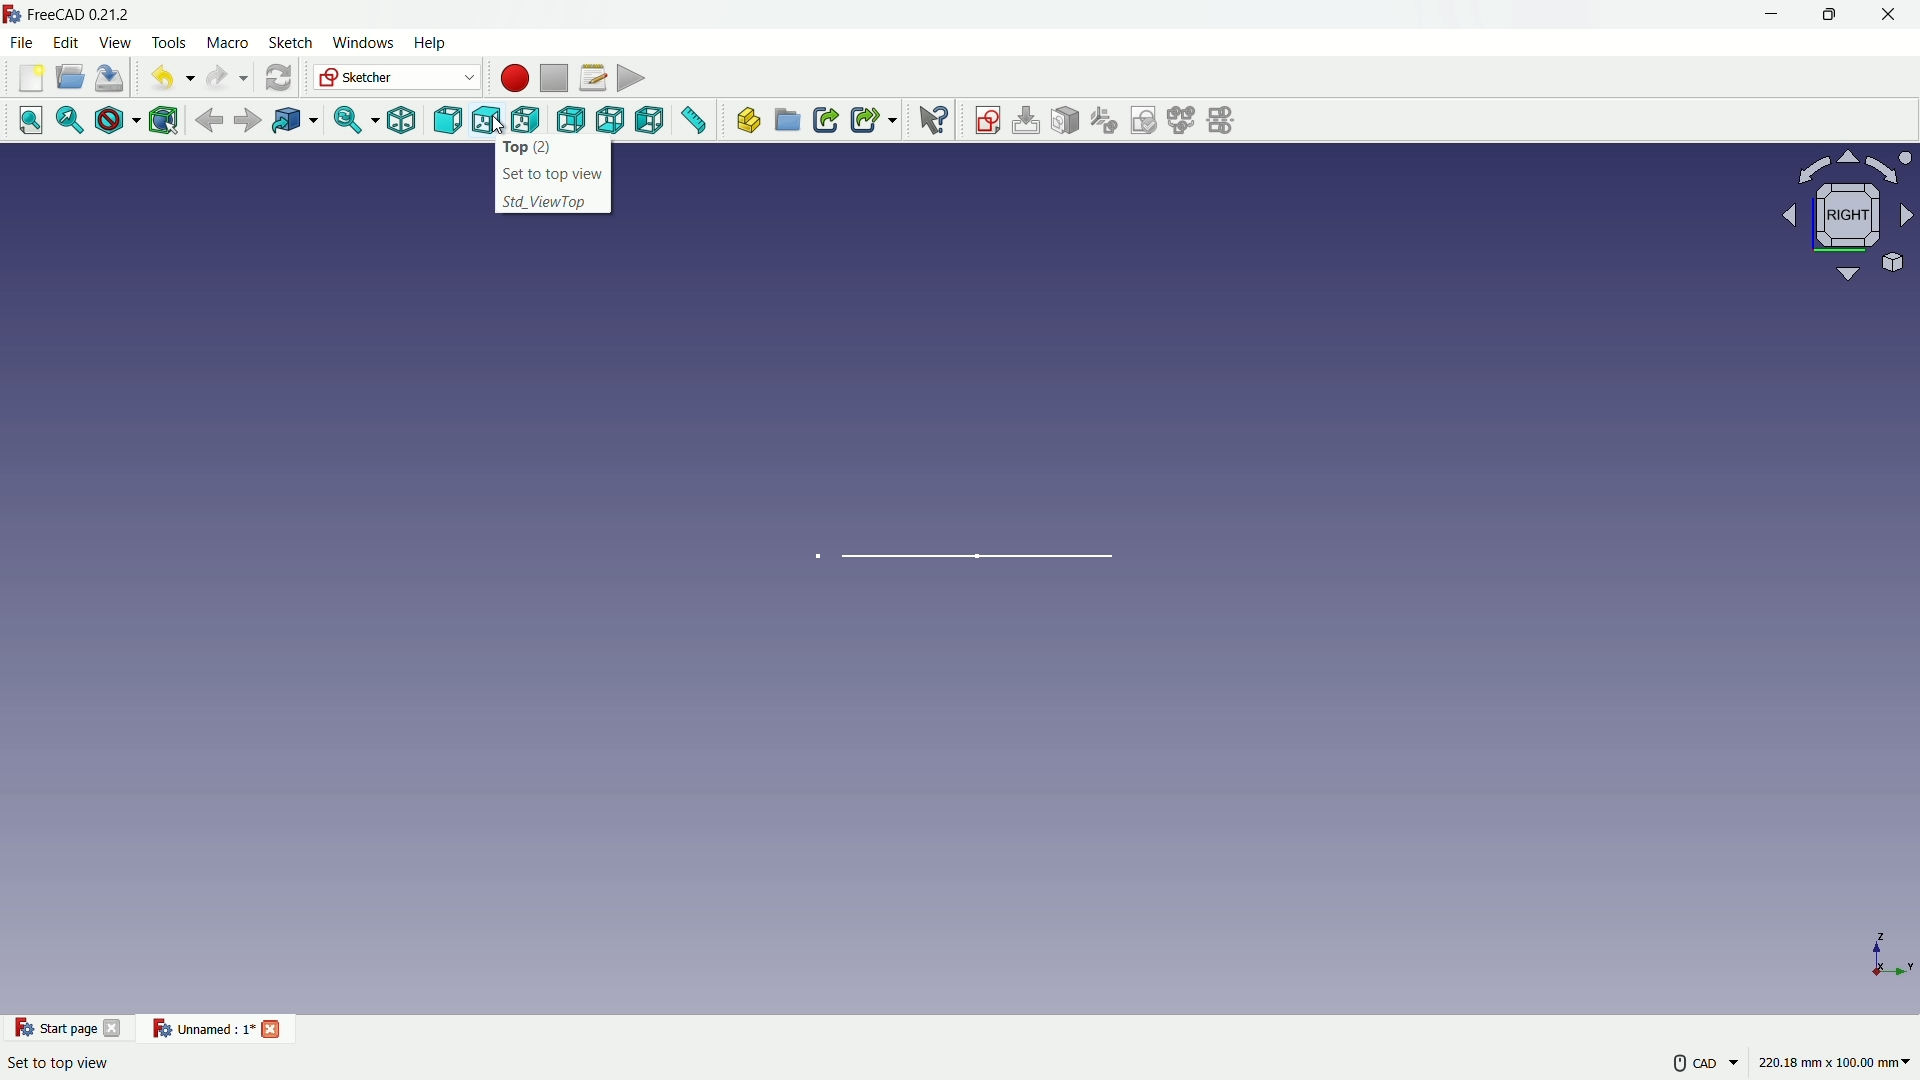 This screenshot has height=1080, width=1920. What do you see at coordinates (168, 76) in the screenshot?
I see `undo` at bounding box center [168, 76].